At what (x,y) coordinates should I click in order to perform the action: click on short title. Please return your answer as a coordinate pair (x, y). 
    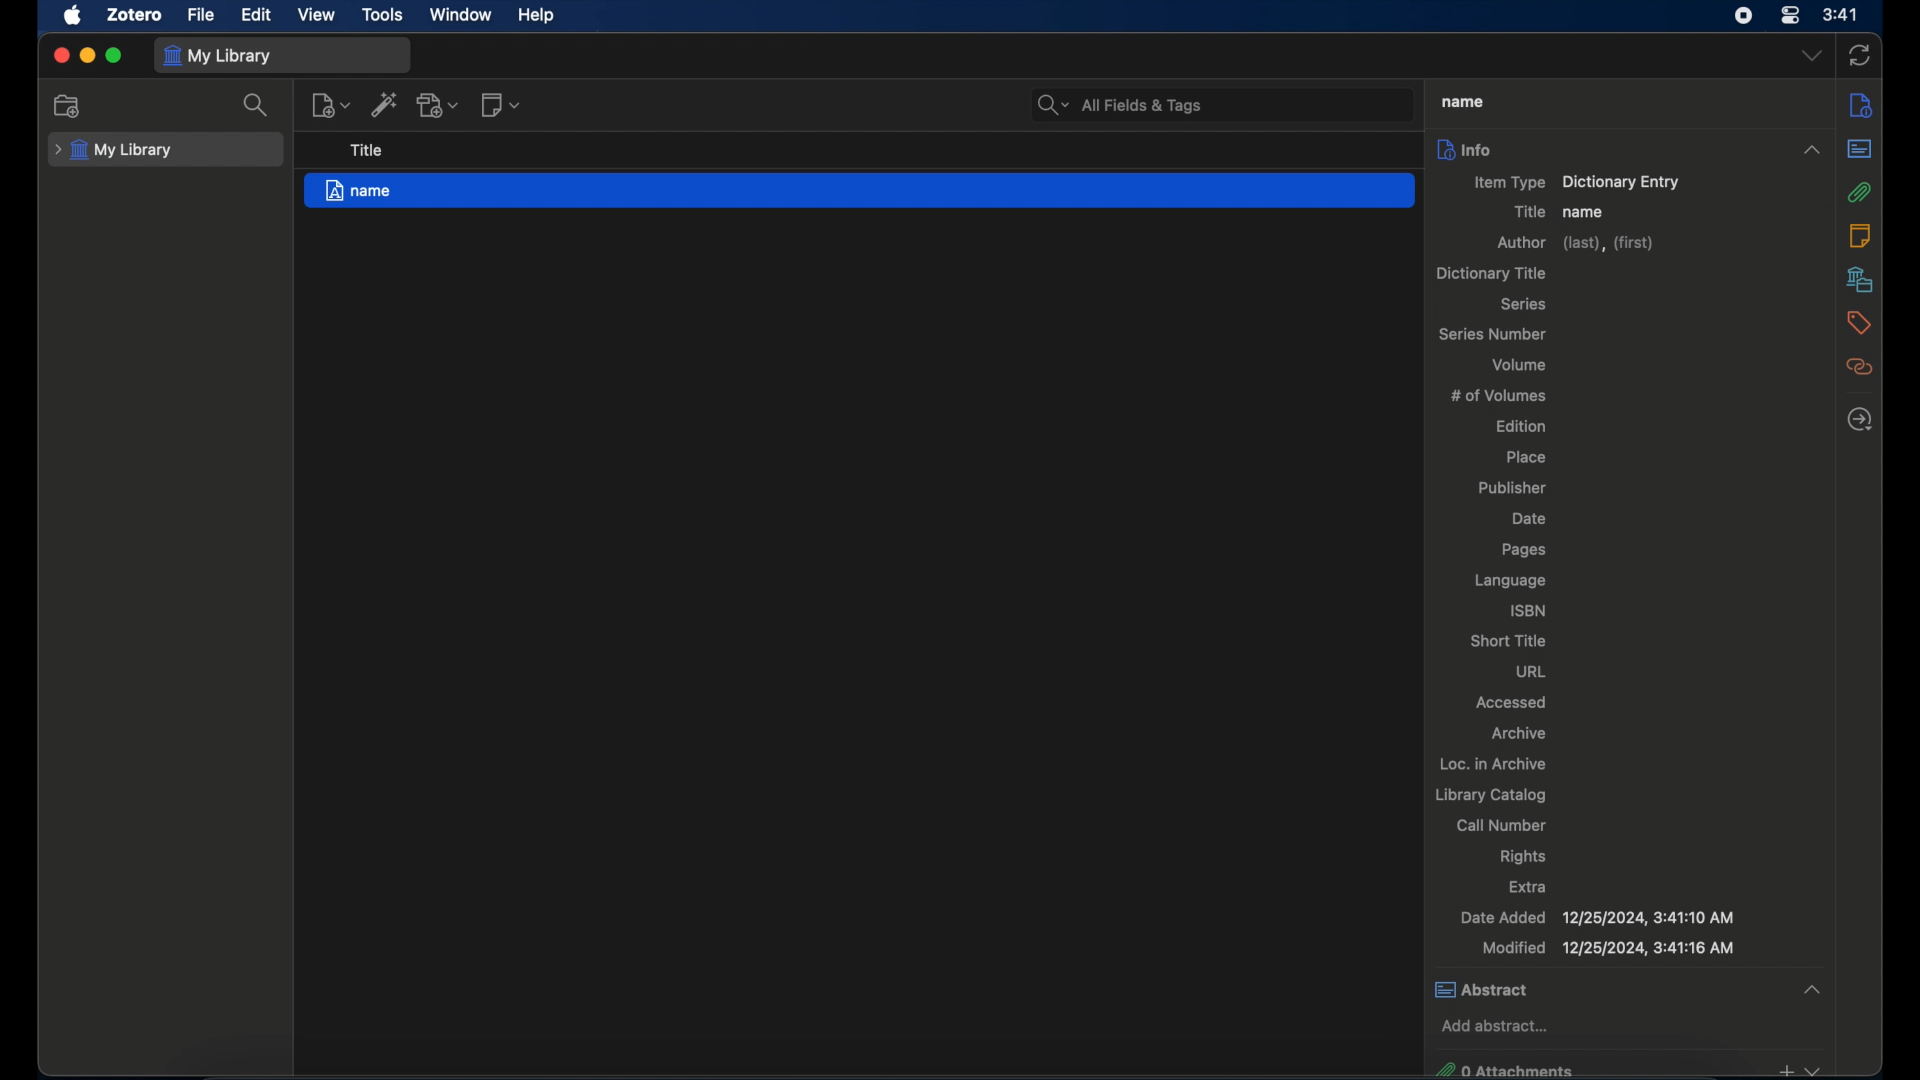
    Looking at the image, I should click on (1508, 640).